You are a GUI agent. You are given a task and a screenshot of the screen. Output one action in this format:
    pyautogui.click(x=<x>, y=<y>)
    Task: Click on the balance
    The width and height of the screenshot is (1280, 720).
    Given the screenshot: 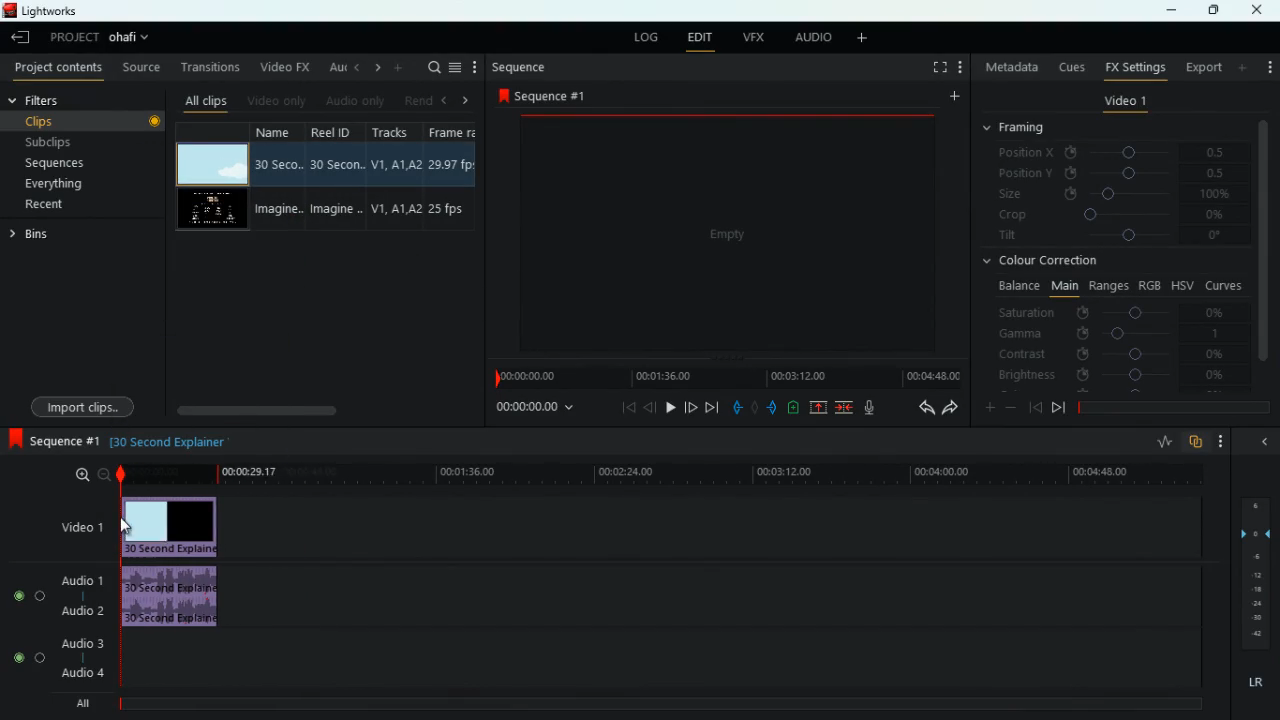 What is the action you would take?
    pyautogui.click(x=1014, y=287)
    